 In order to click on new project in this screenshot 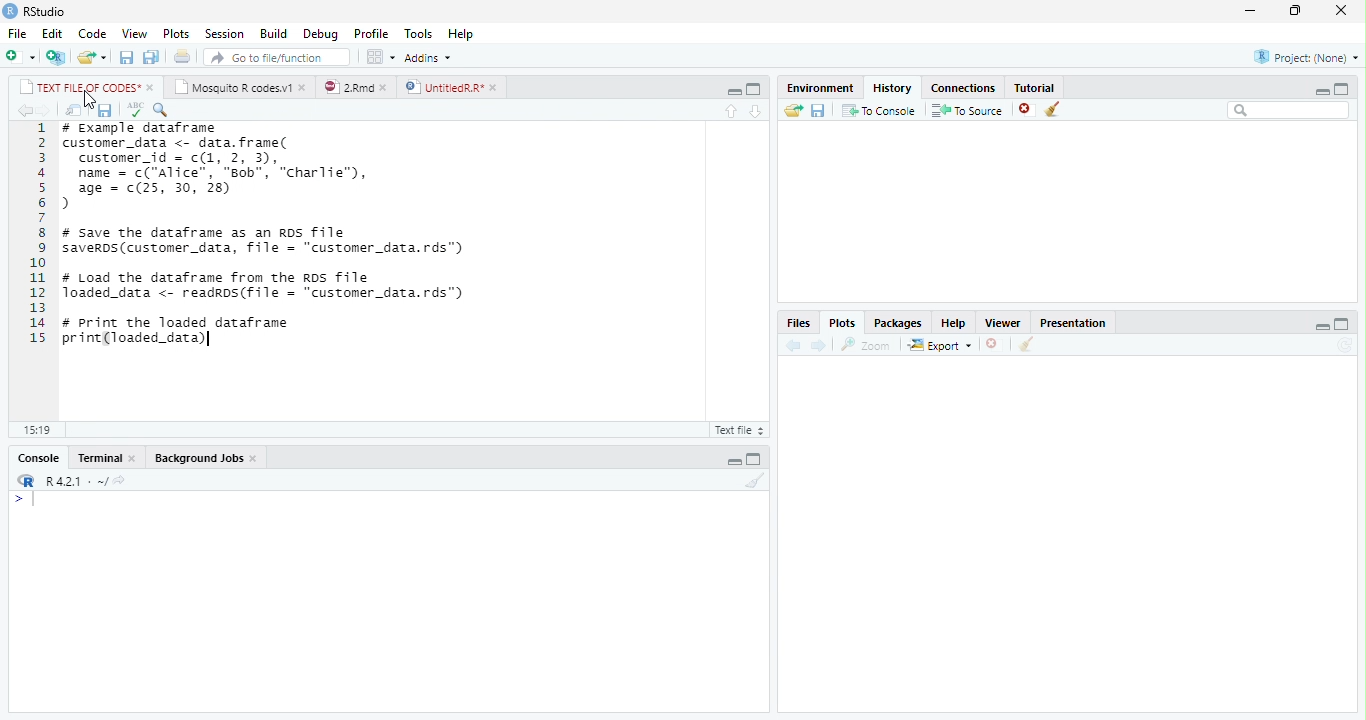, I will do `click(57, 57)`.